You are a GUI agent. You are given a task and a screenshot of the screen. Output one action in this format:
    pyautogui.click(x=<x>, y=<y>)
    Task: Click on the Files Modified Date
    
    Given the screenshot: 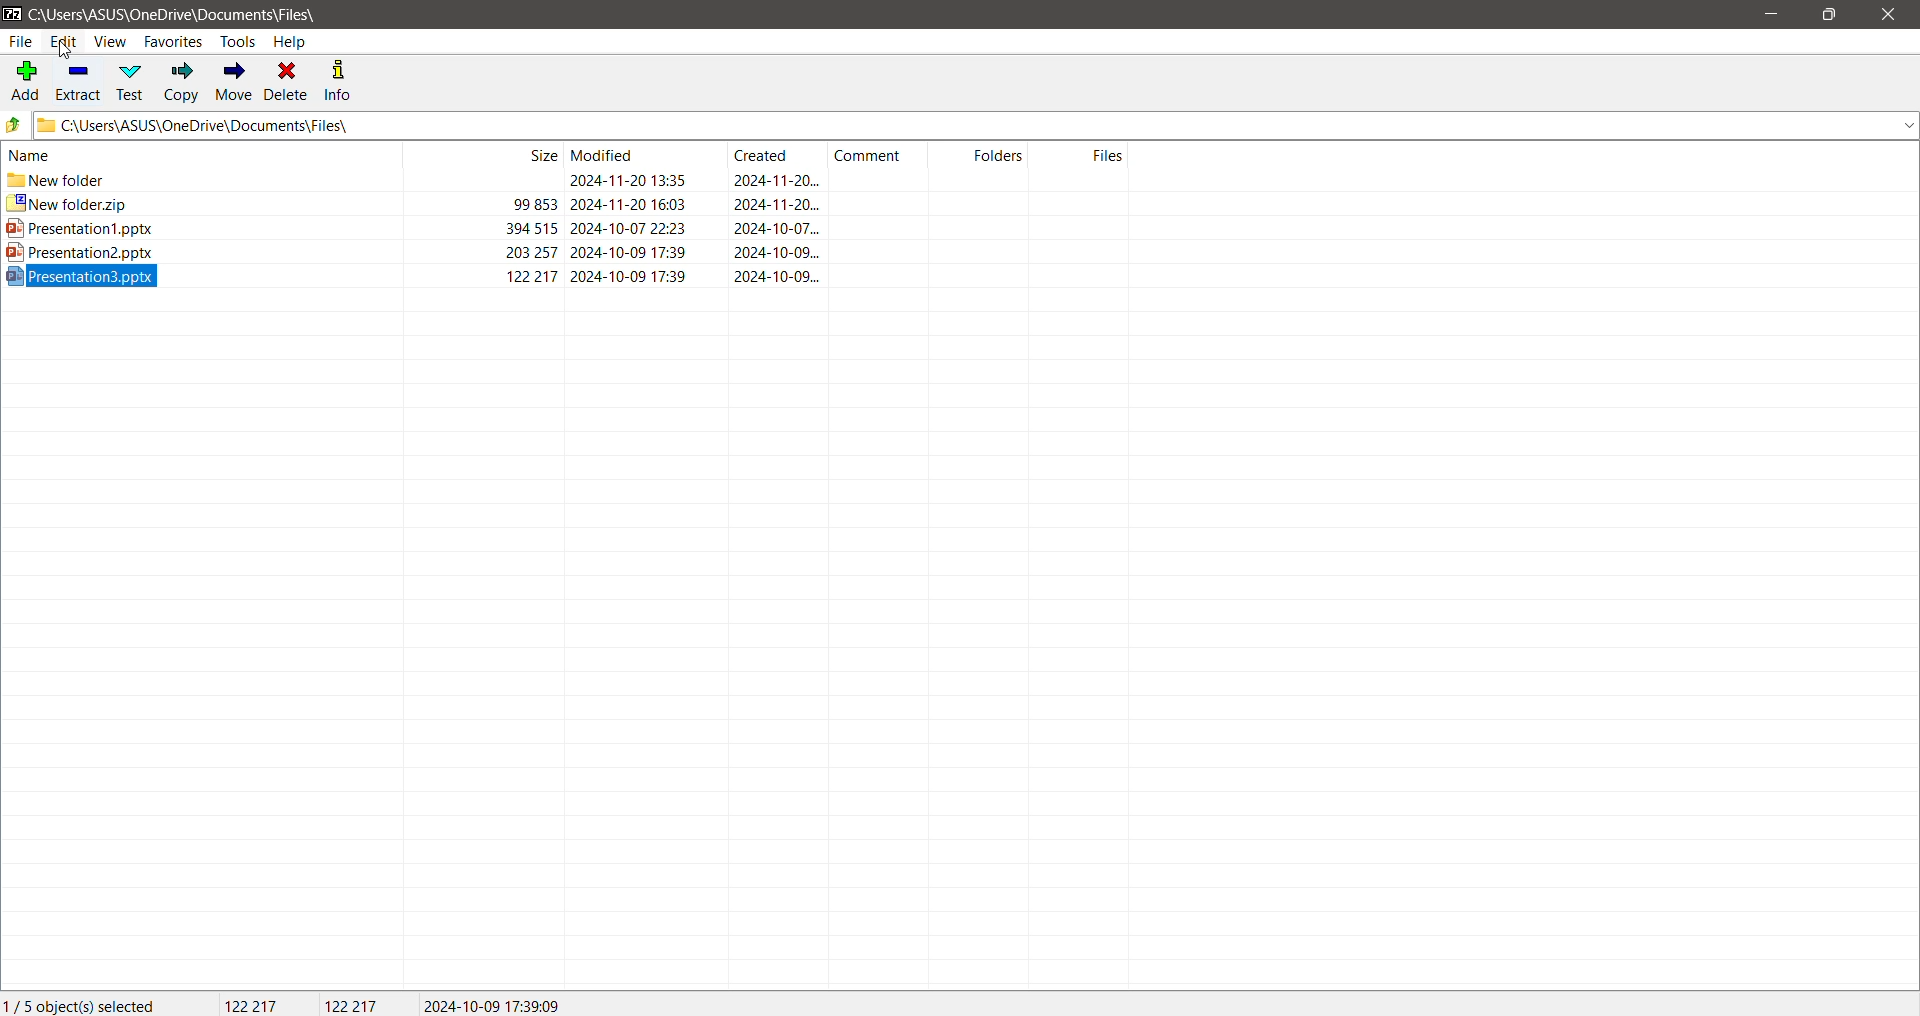 What is the action you would take?
    pyautogui.click(x=638, y=155)
    